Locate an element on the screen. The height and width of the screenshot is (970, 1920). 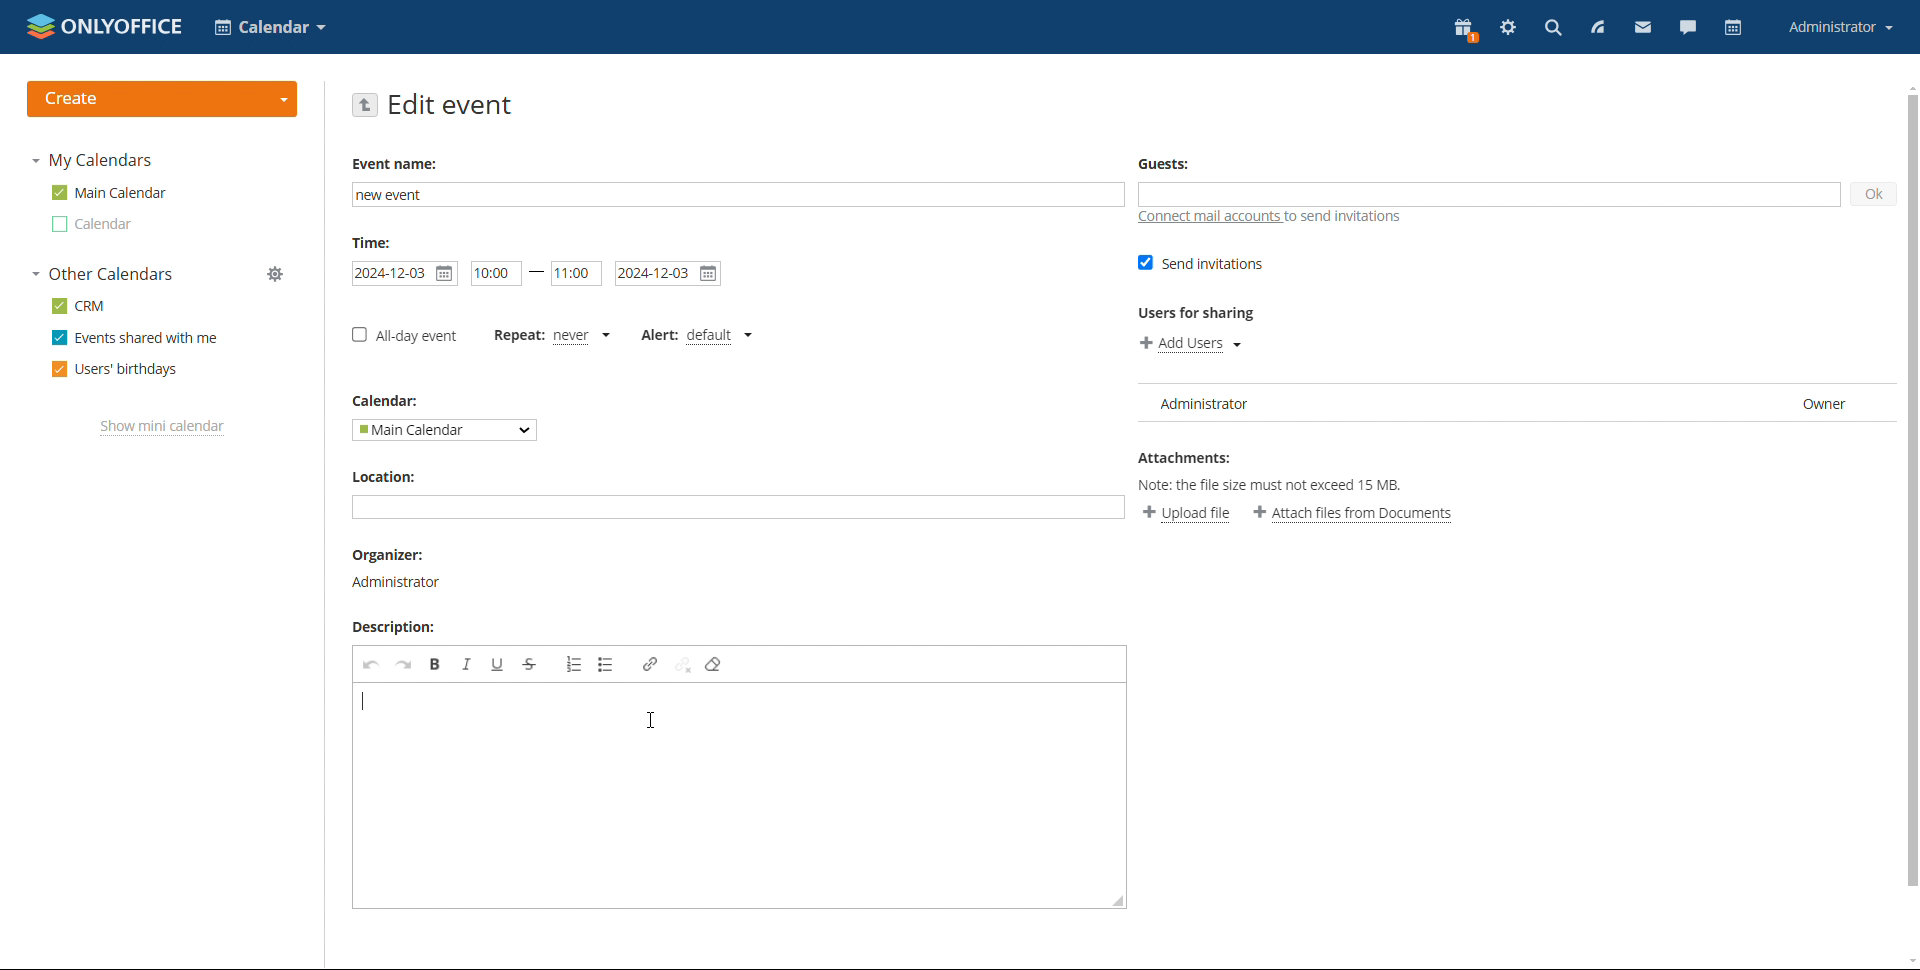
other calendars is located at coordinates (104, 273).